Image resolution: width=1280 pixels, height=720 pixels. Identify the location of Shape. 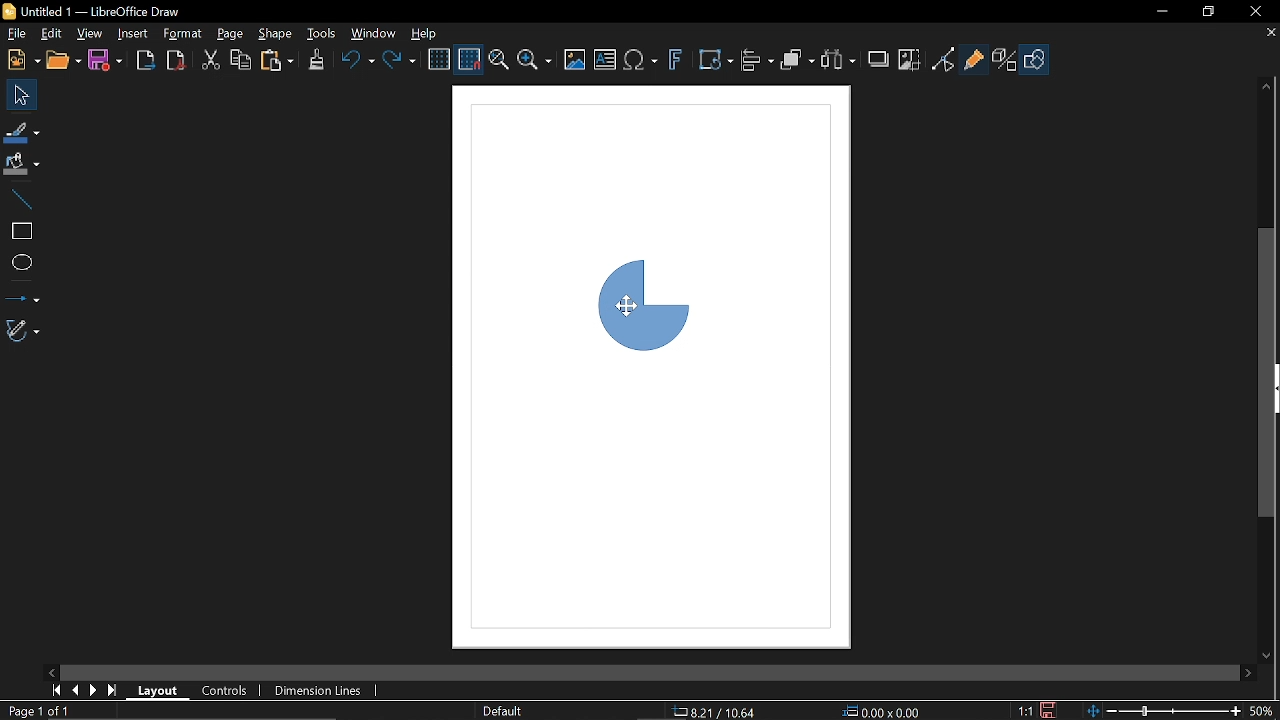
(275, 35).